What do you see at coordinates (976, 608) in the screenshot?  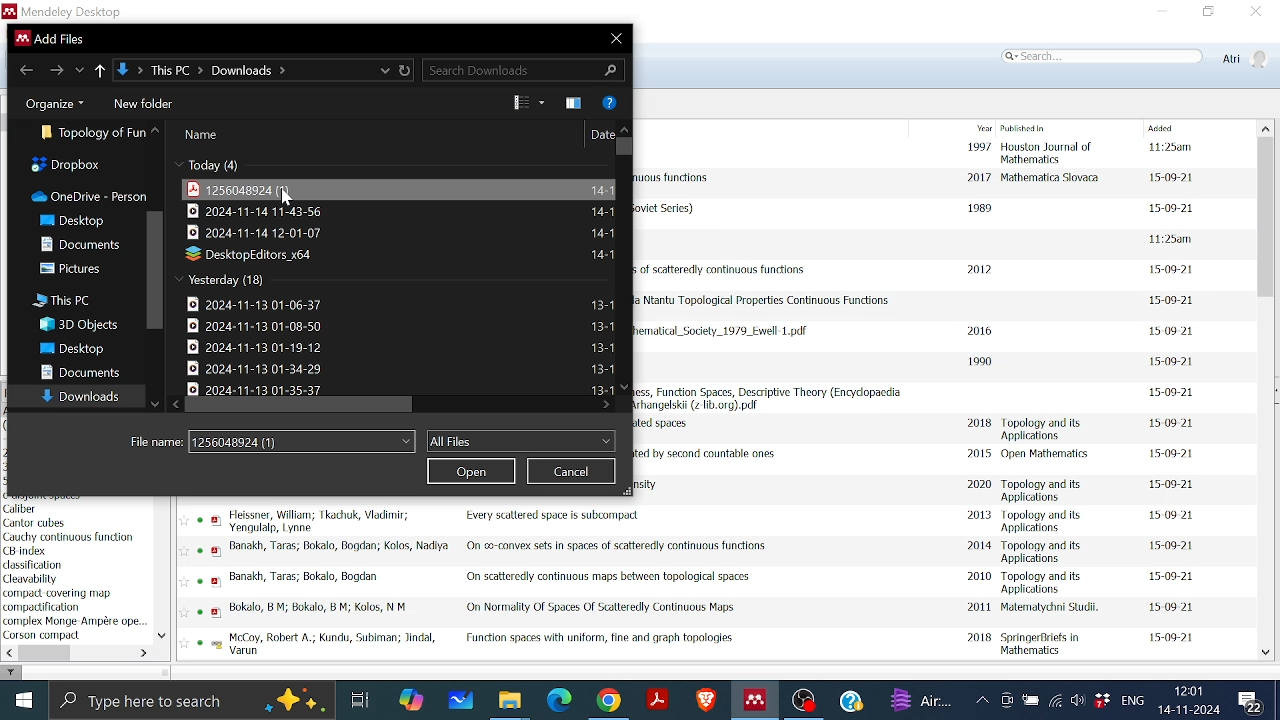 I see `2011` at bounding box center [976, 608].